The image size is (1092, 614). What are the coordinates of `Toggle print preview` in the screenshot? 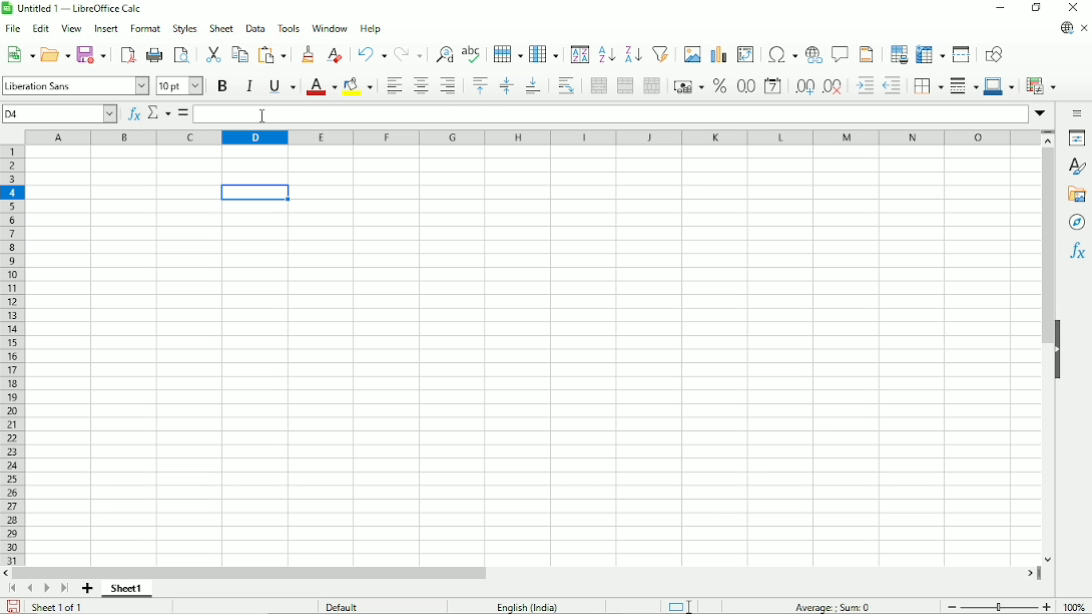 It's located at (181, 55).